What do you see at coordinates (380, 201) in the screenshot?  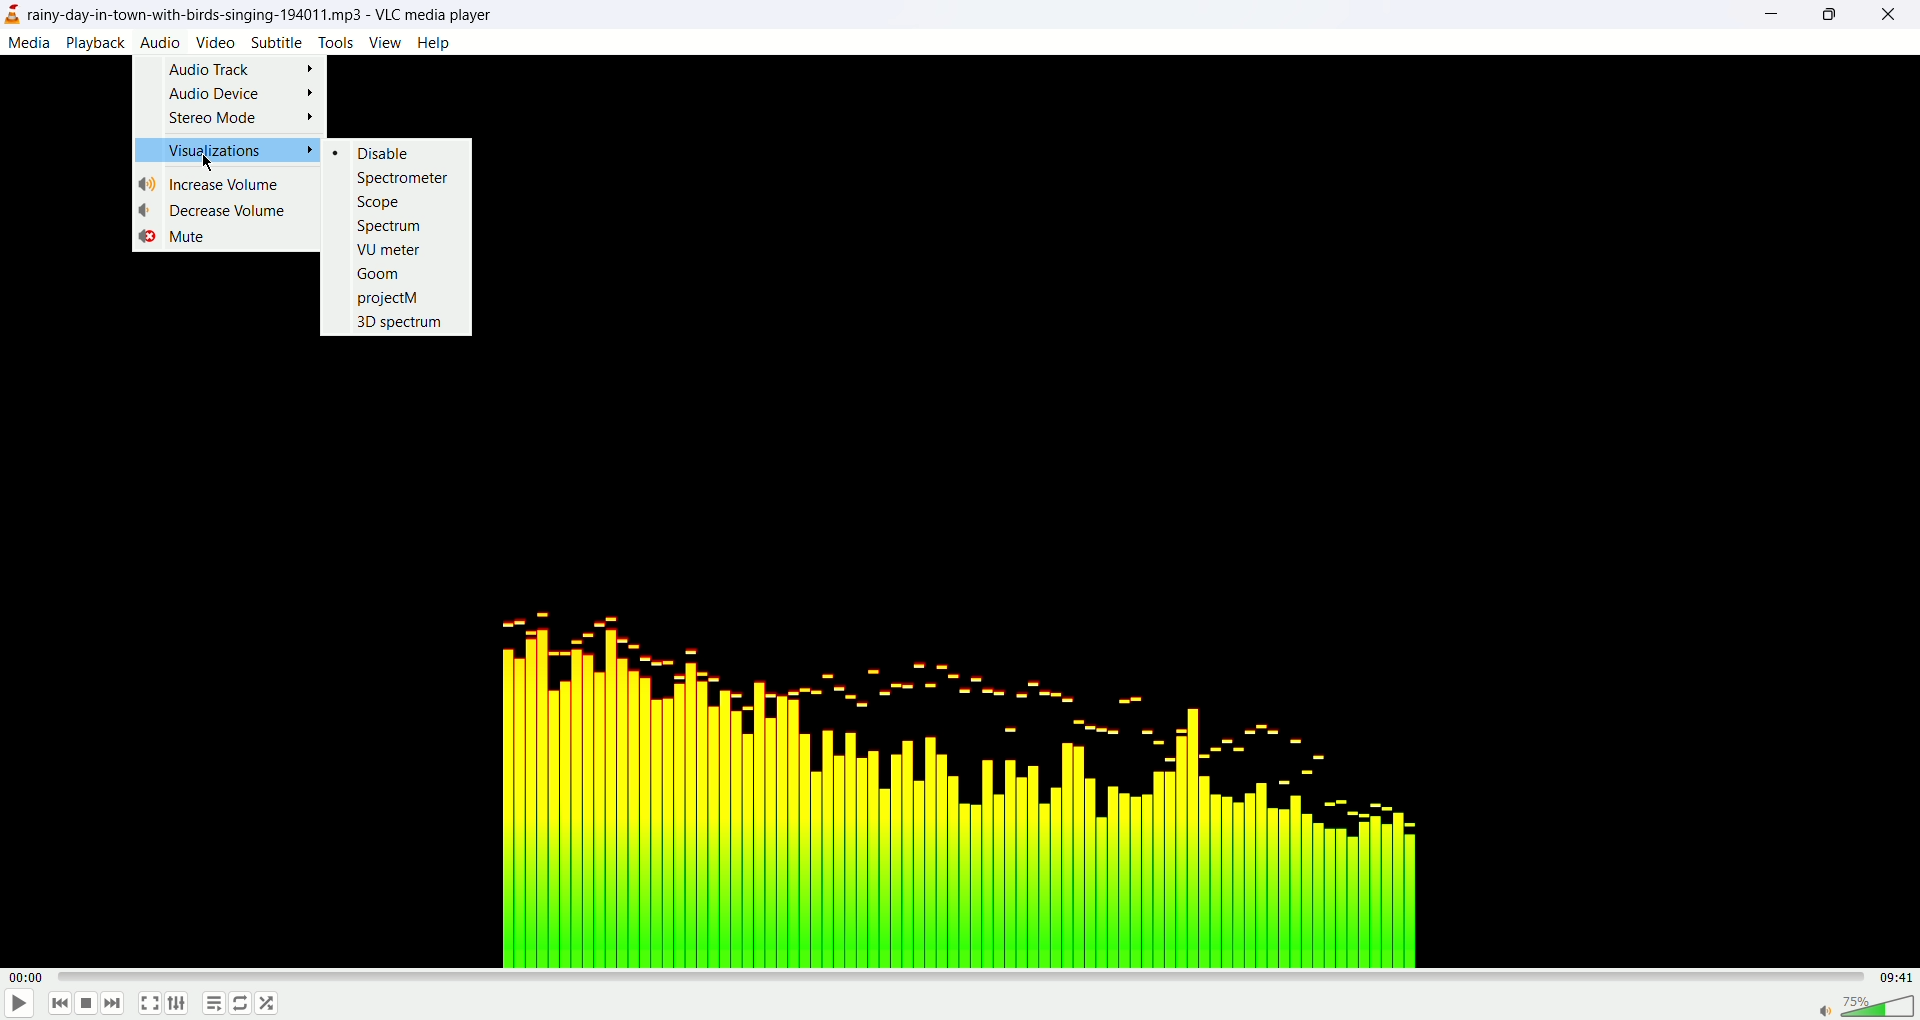 I see `scope` at bounding box center [380, 201].